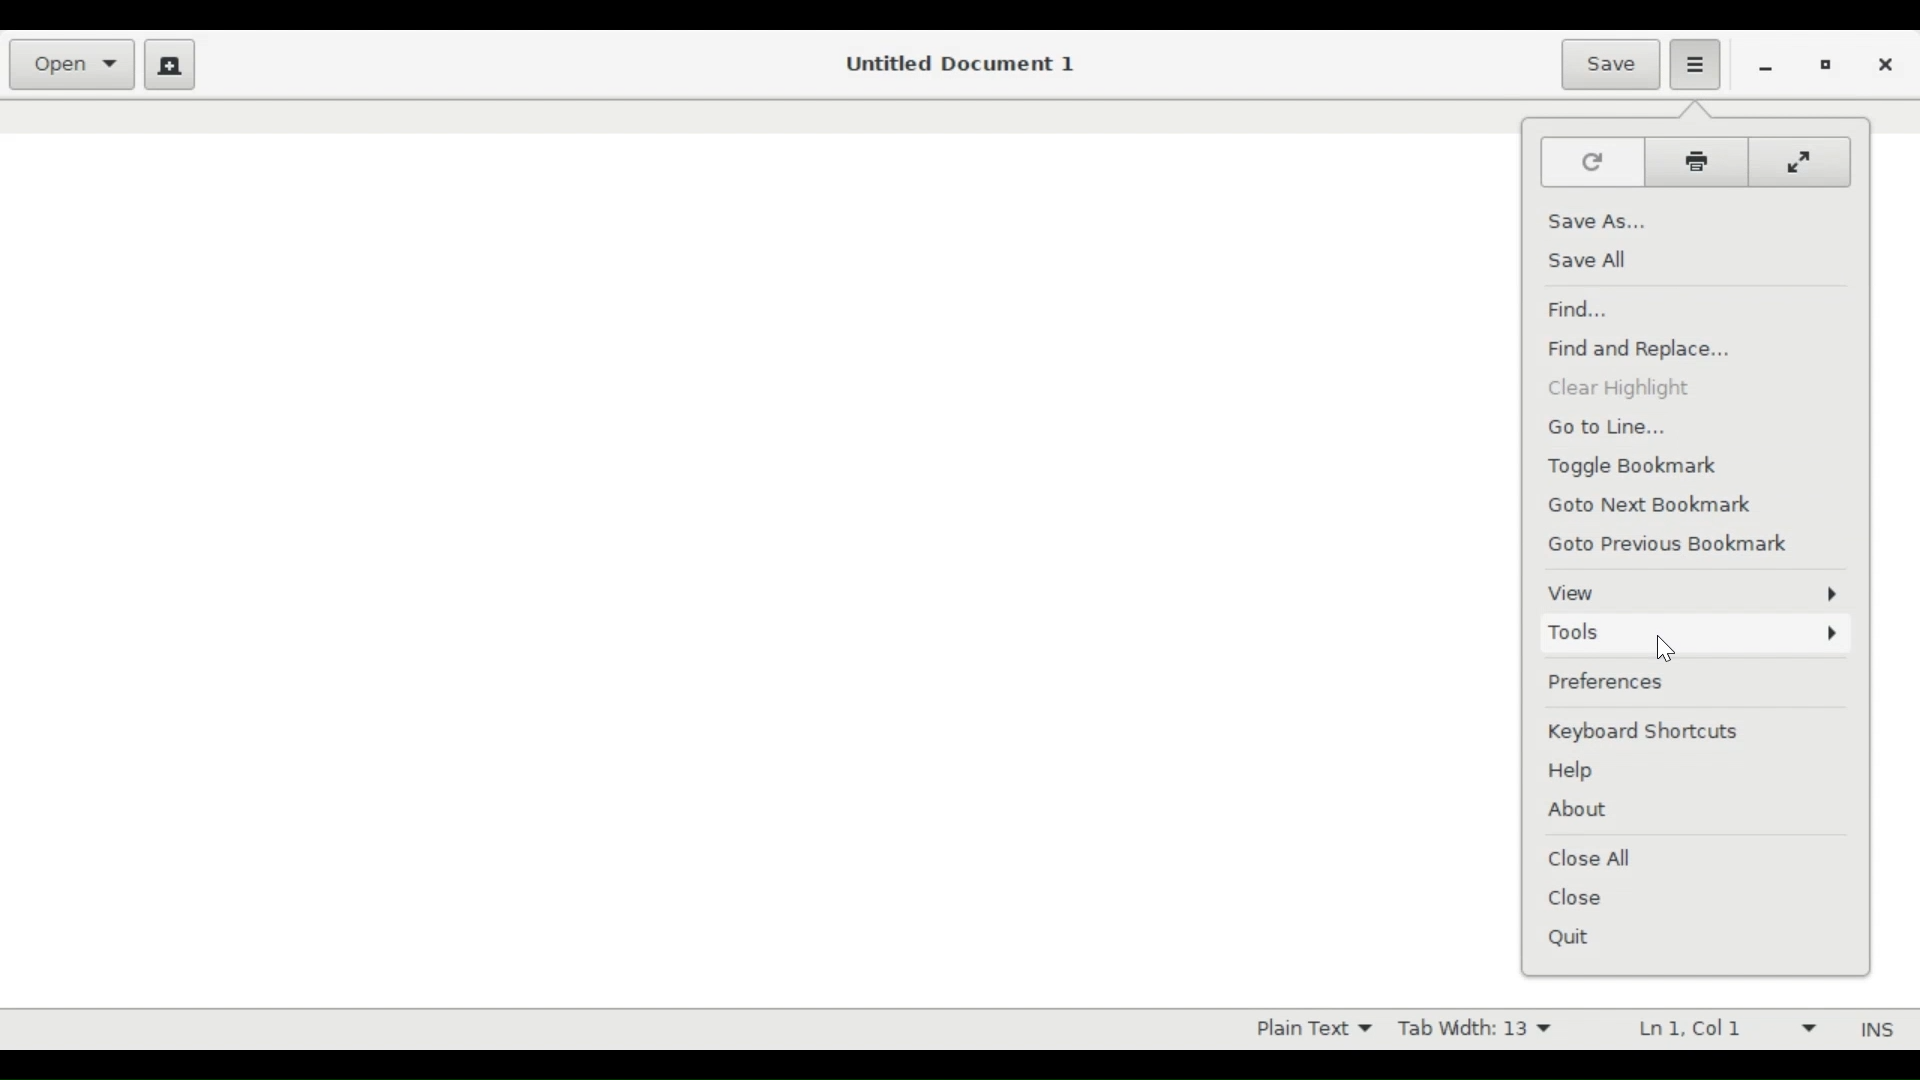  Describe the element at coordinates (171, 64) in the screenshot. I see `Create new document` at that location.